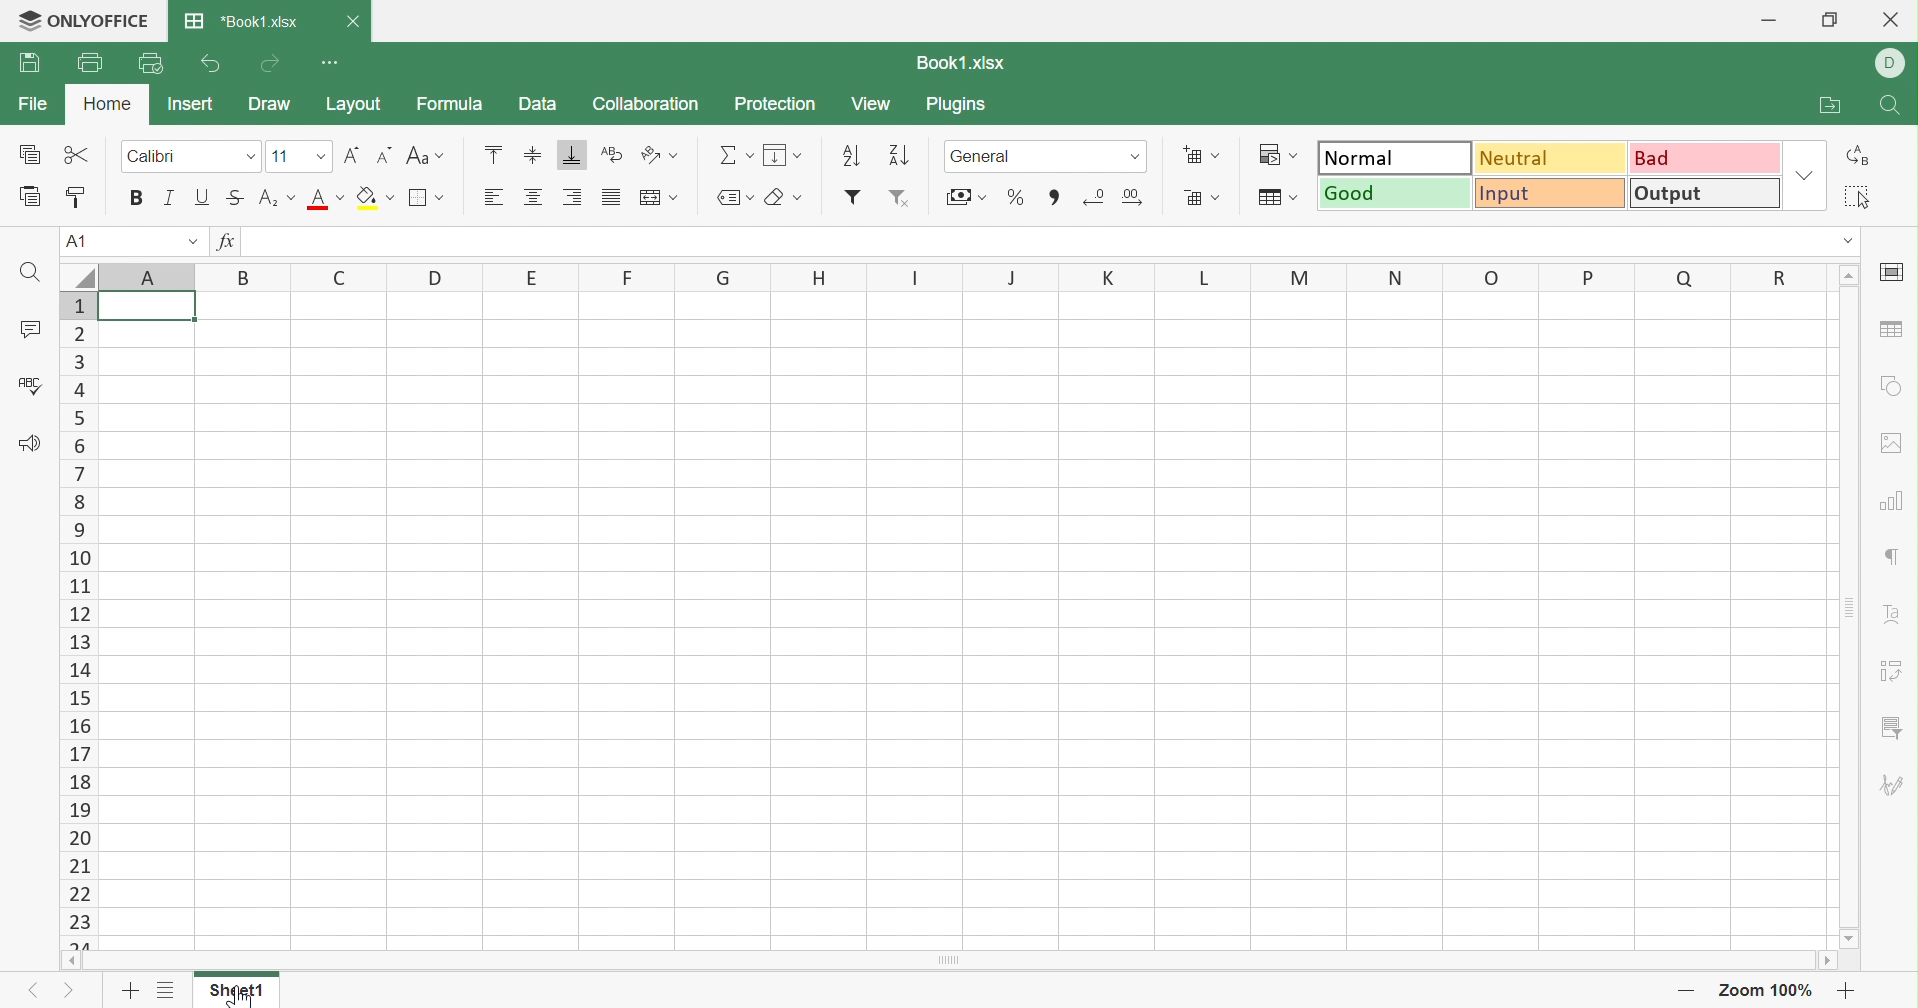 The width and height of the screenshot is (1918, 1008). I want to click on Normal, so click(1394, 158).